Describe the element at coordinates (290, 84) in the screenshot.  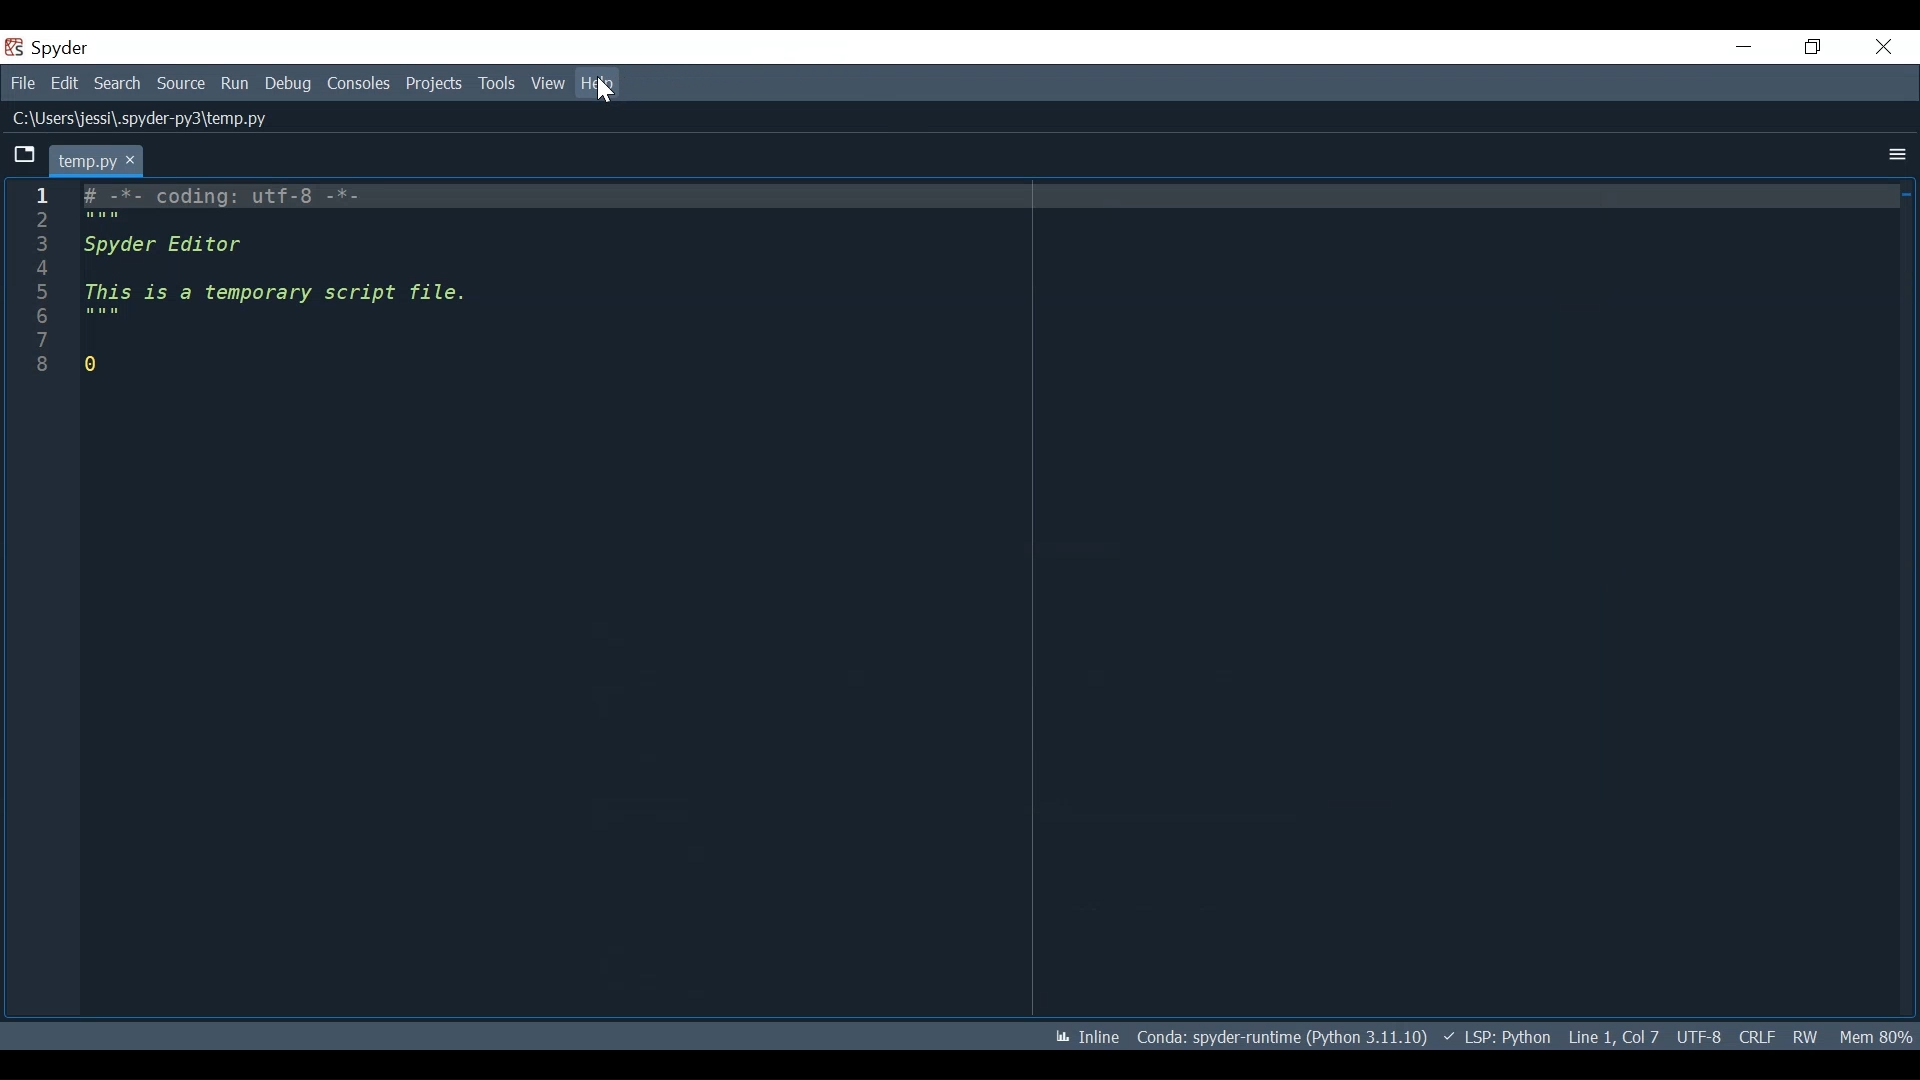
I see `Debug` at that location.